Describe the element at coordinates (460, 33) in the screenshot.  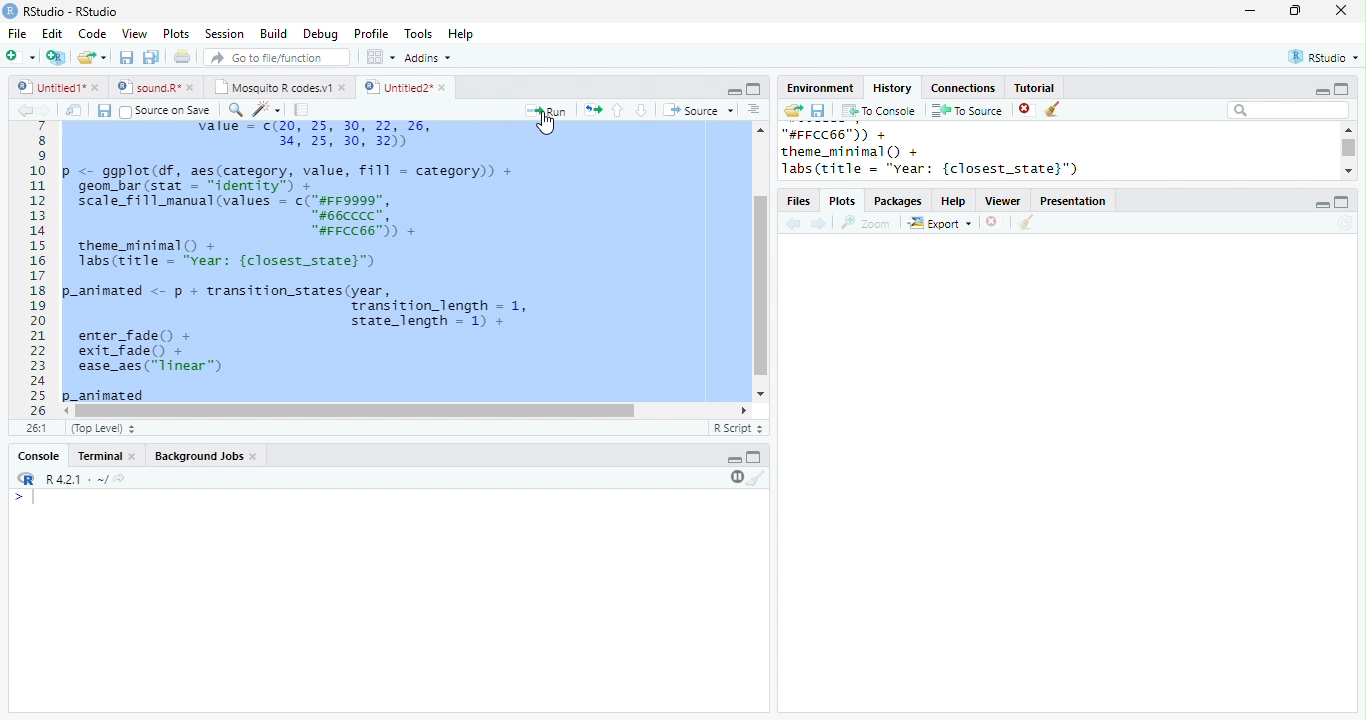
I see `Help` at that location.